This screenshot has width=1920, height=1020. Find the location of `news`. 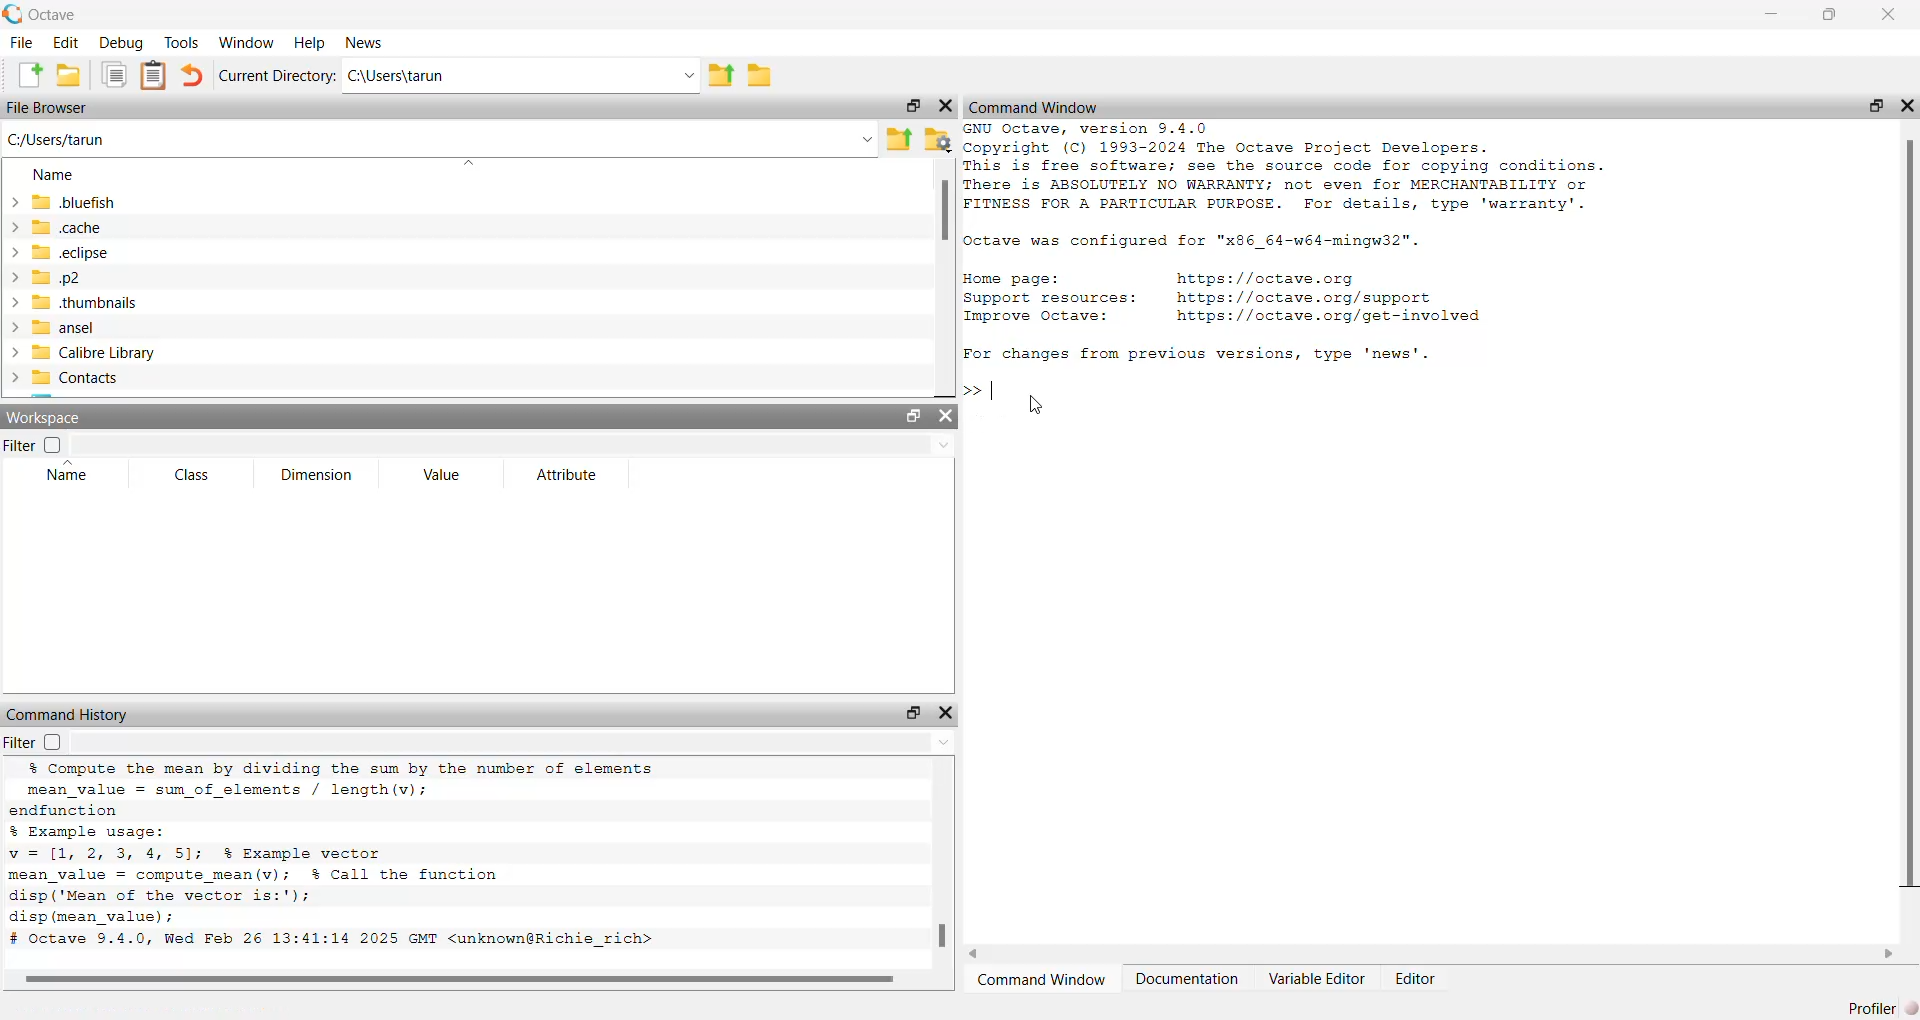

news is located at coordinates (368, 43).